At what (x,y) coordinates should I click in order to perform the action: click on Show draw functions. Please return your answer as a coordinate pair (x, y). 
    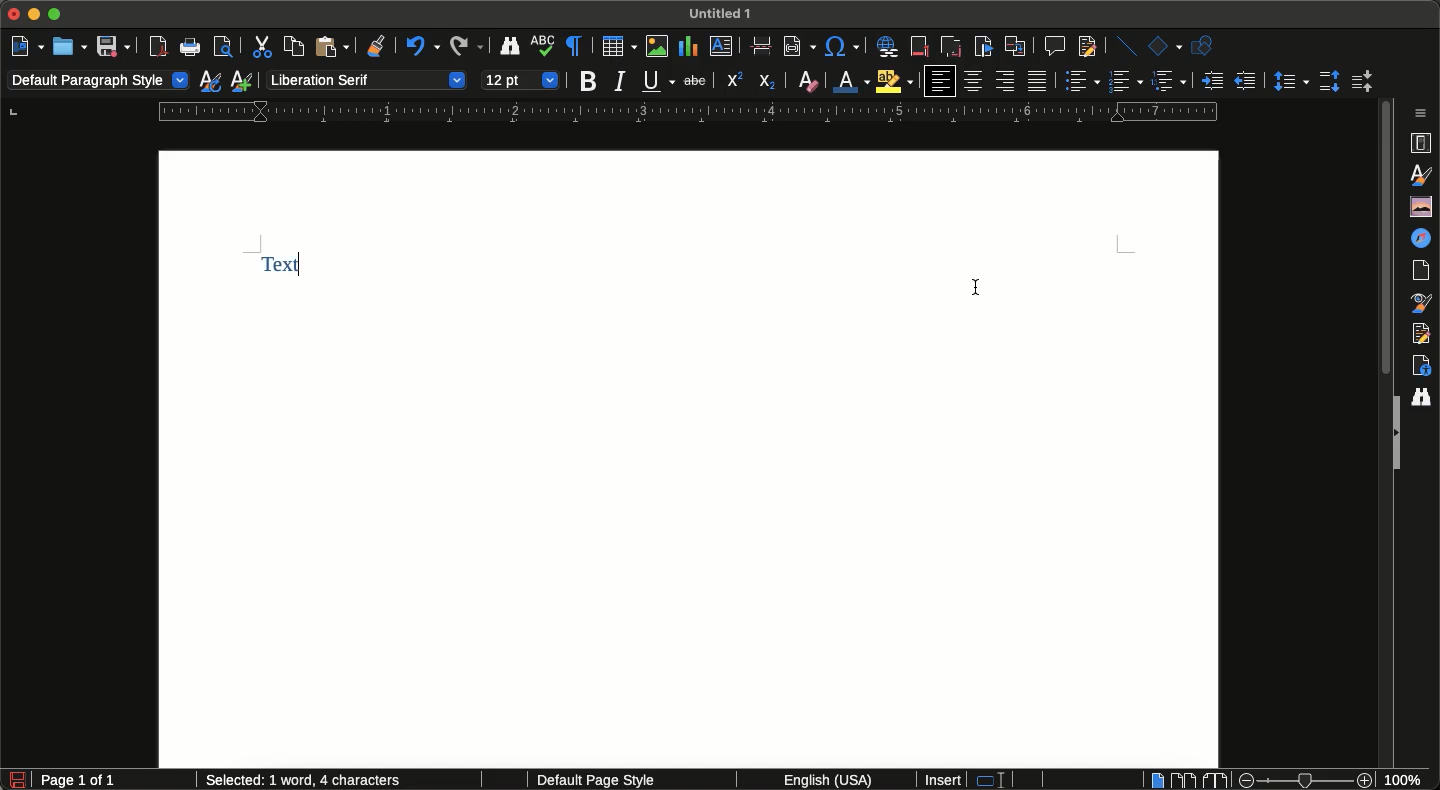
    Looking at the image, I should click on (1206, 46).